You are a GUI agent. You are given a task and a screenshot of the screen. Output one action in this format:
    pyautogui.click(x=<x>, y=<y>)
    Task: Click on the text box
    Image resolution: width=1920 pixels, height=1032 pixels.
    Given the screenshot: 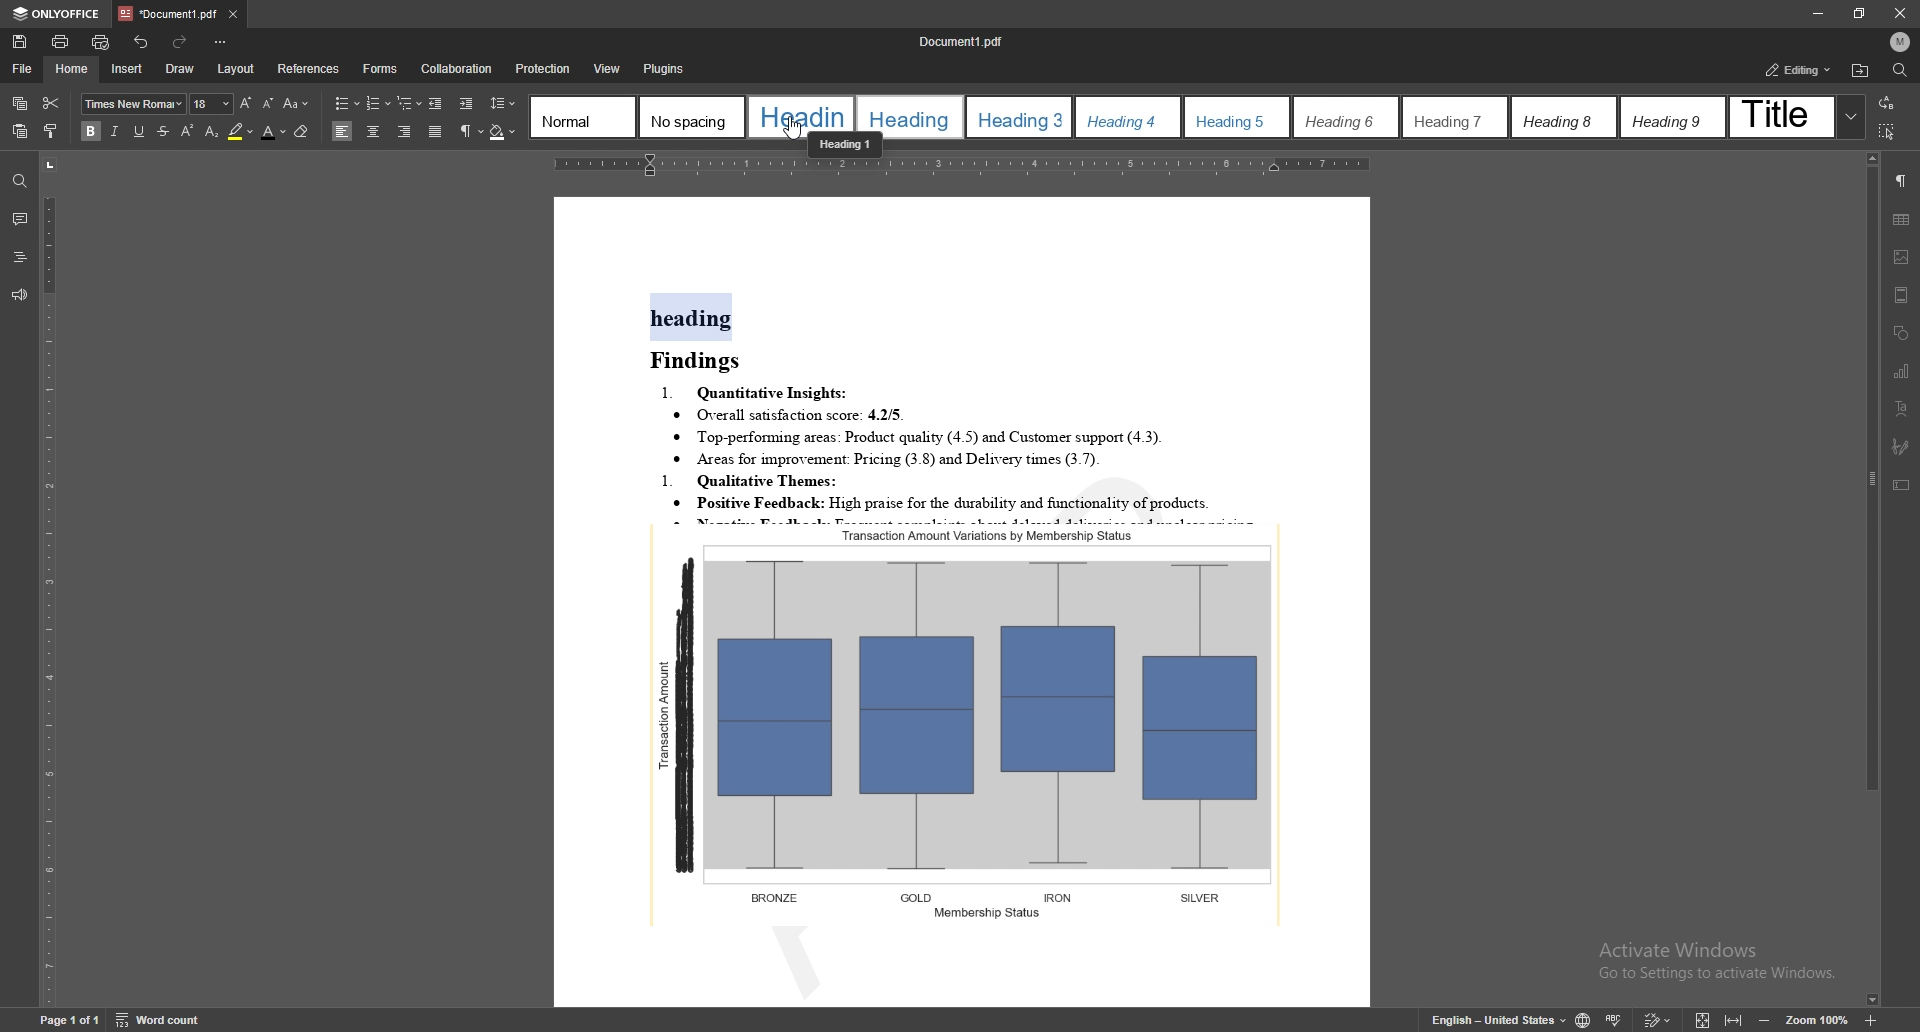 What is the action you would take?
    pyautogui.click(x=1901, y=486)
    